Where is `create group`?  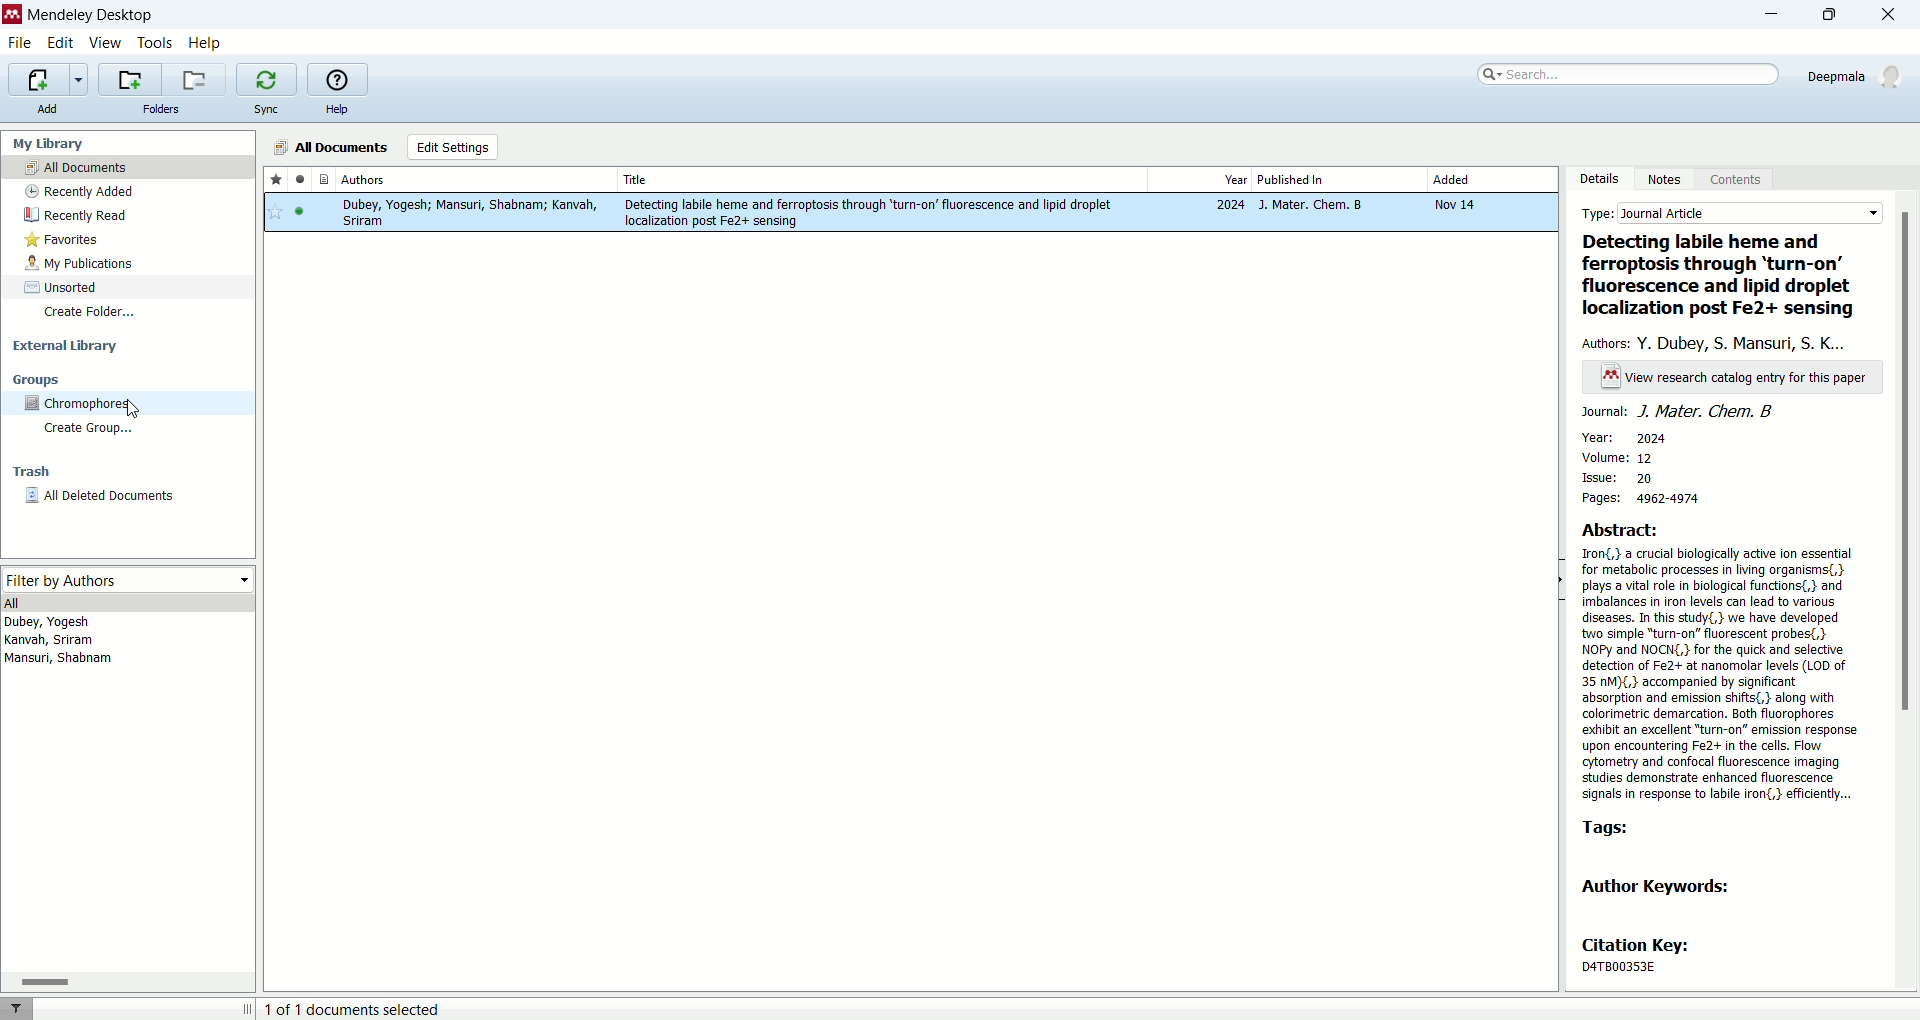 create group is located at coordinates (93, 431).